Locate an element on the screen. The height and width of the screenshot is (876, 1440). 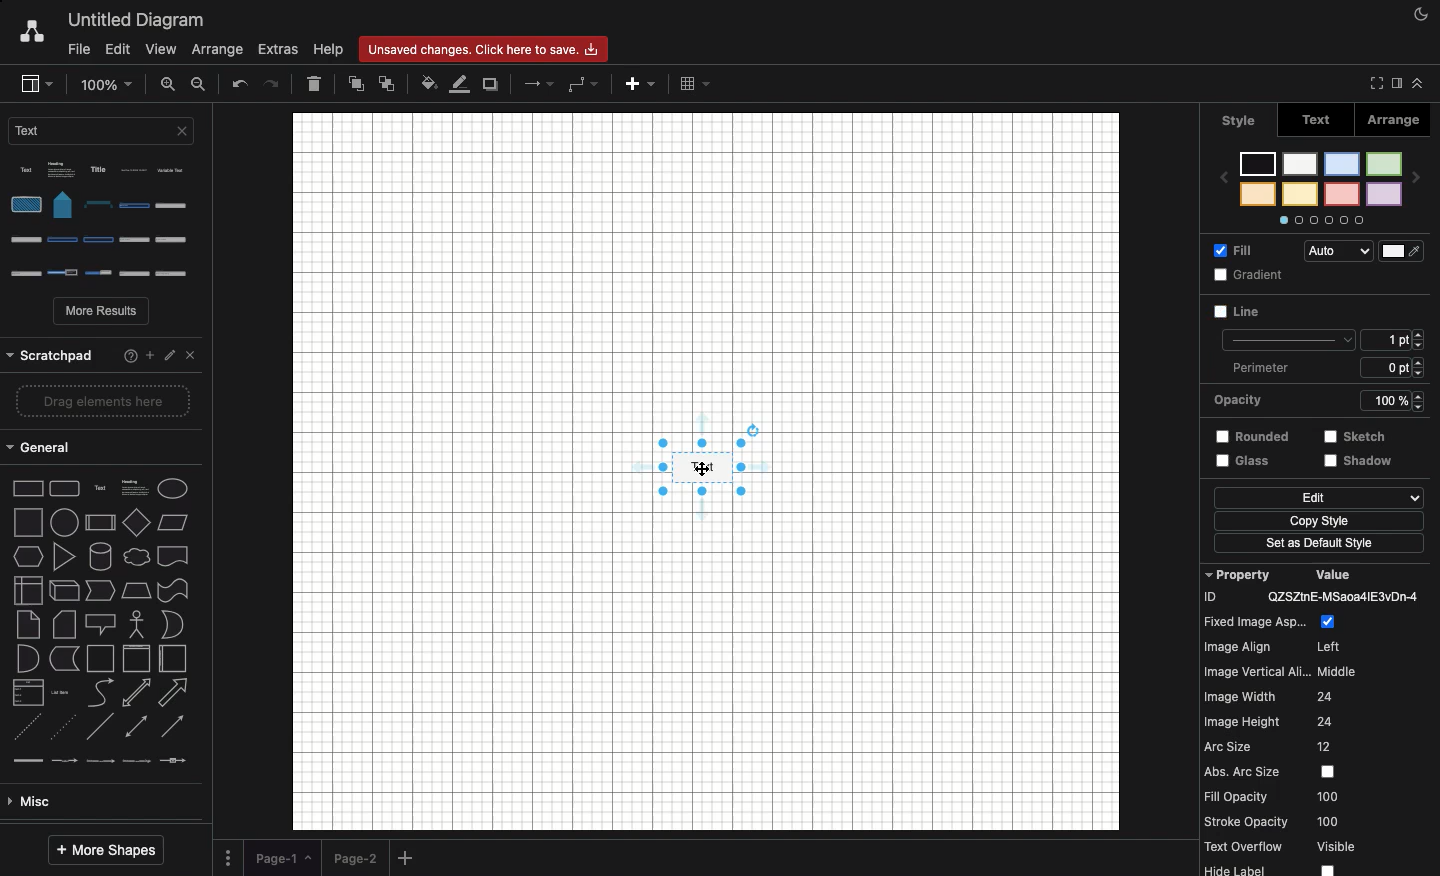
Untitled is located at coordinates (137, 21).